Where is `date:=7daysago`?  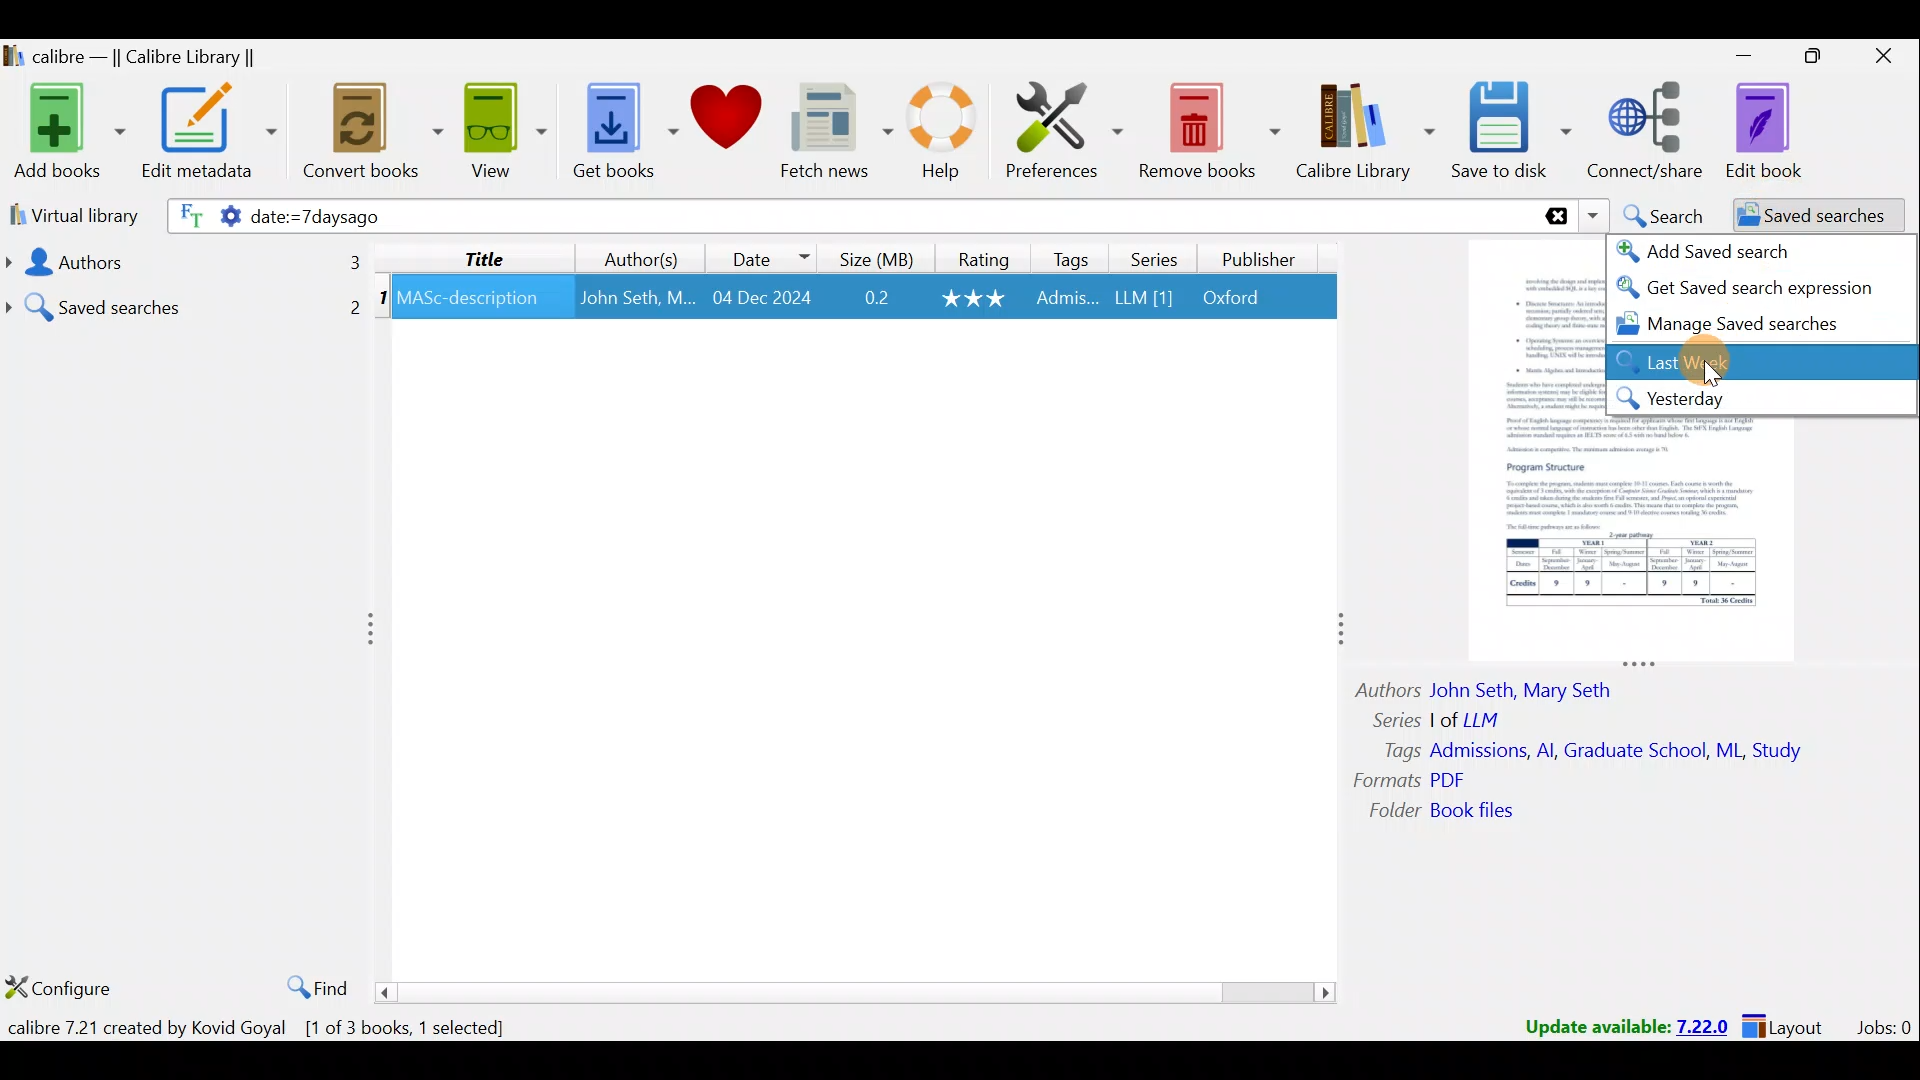 date:=7daysago is located at coordinates (500, 218).